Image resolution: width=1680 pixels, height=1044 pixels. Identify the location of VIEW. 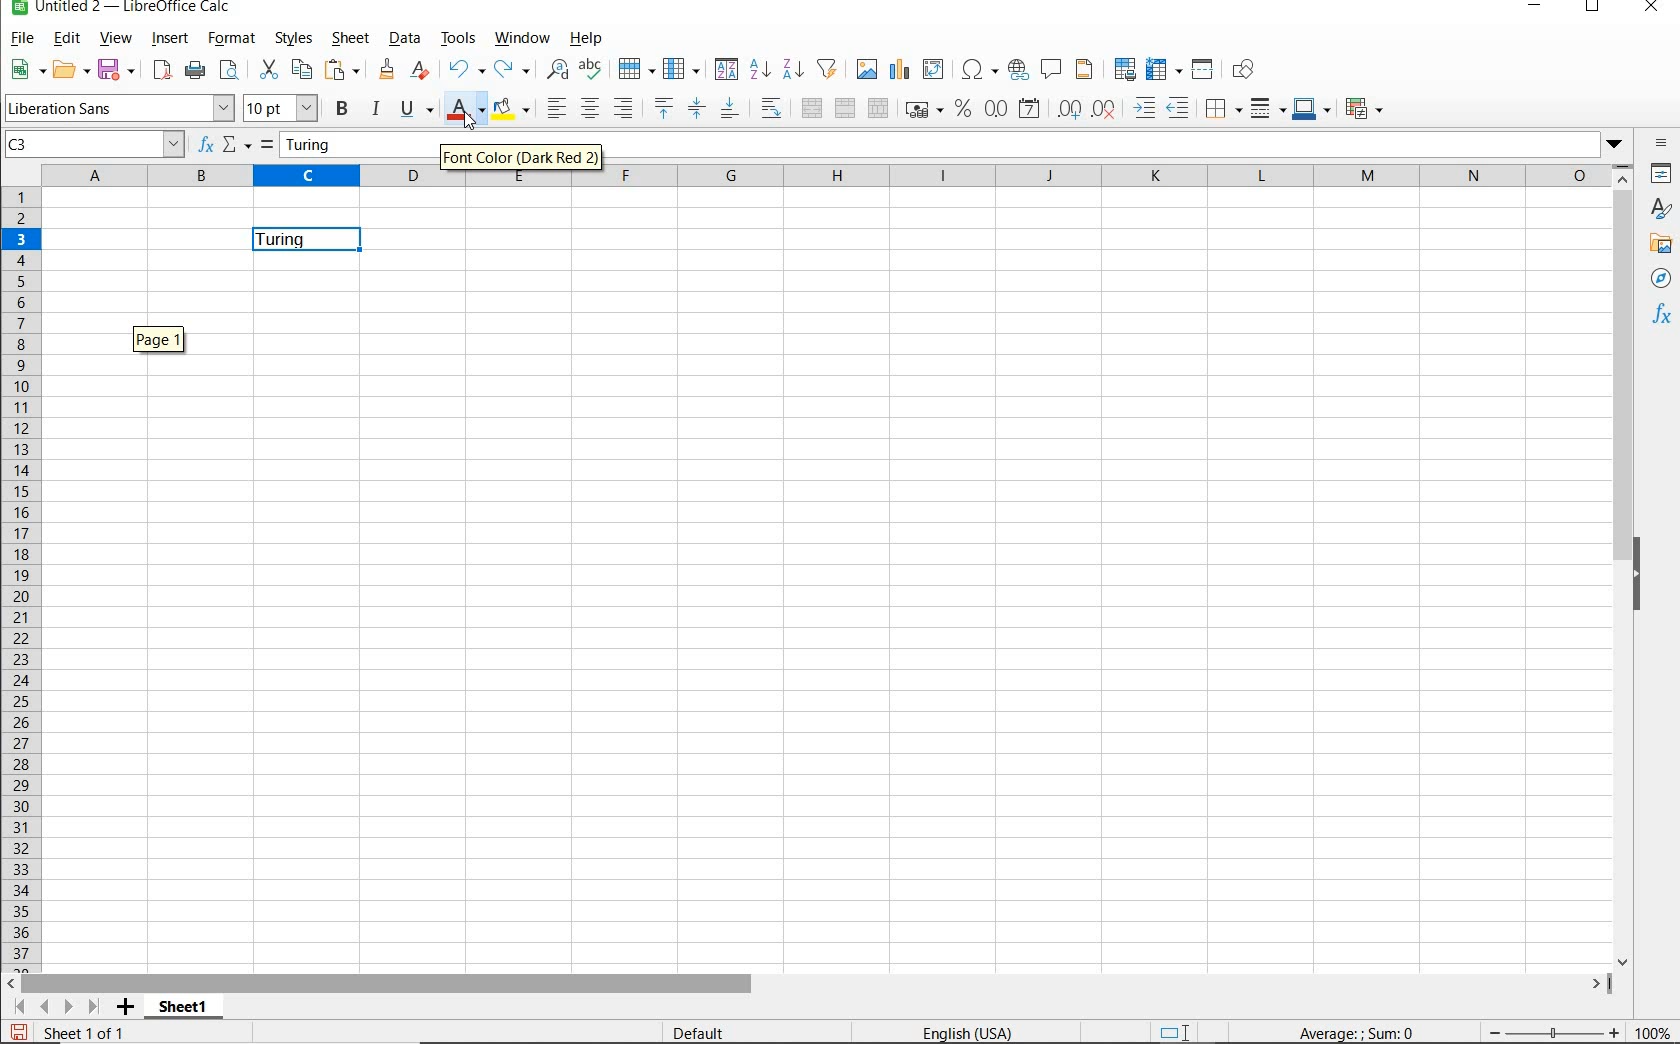
(118, 39).